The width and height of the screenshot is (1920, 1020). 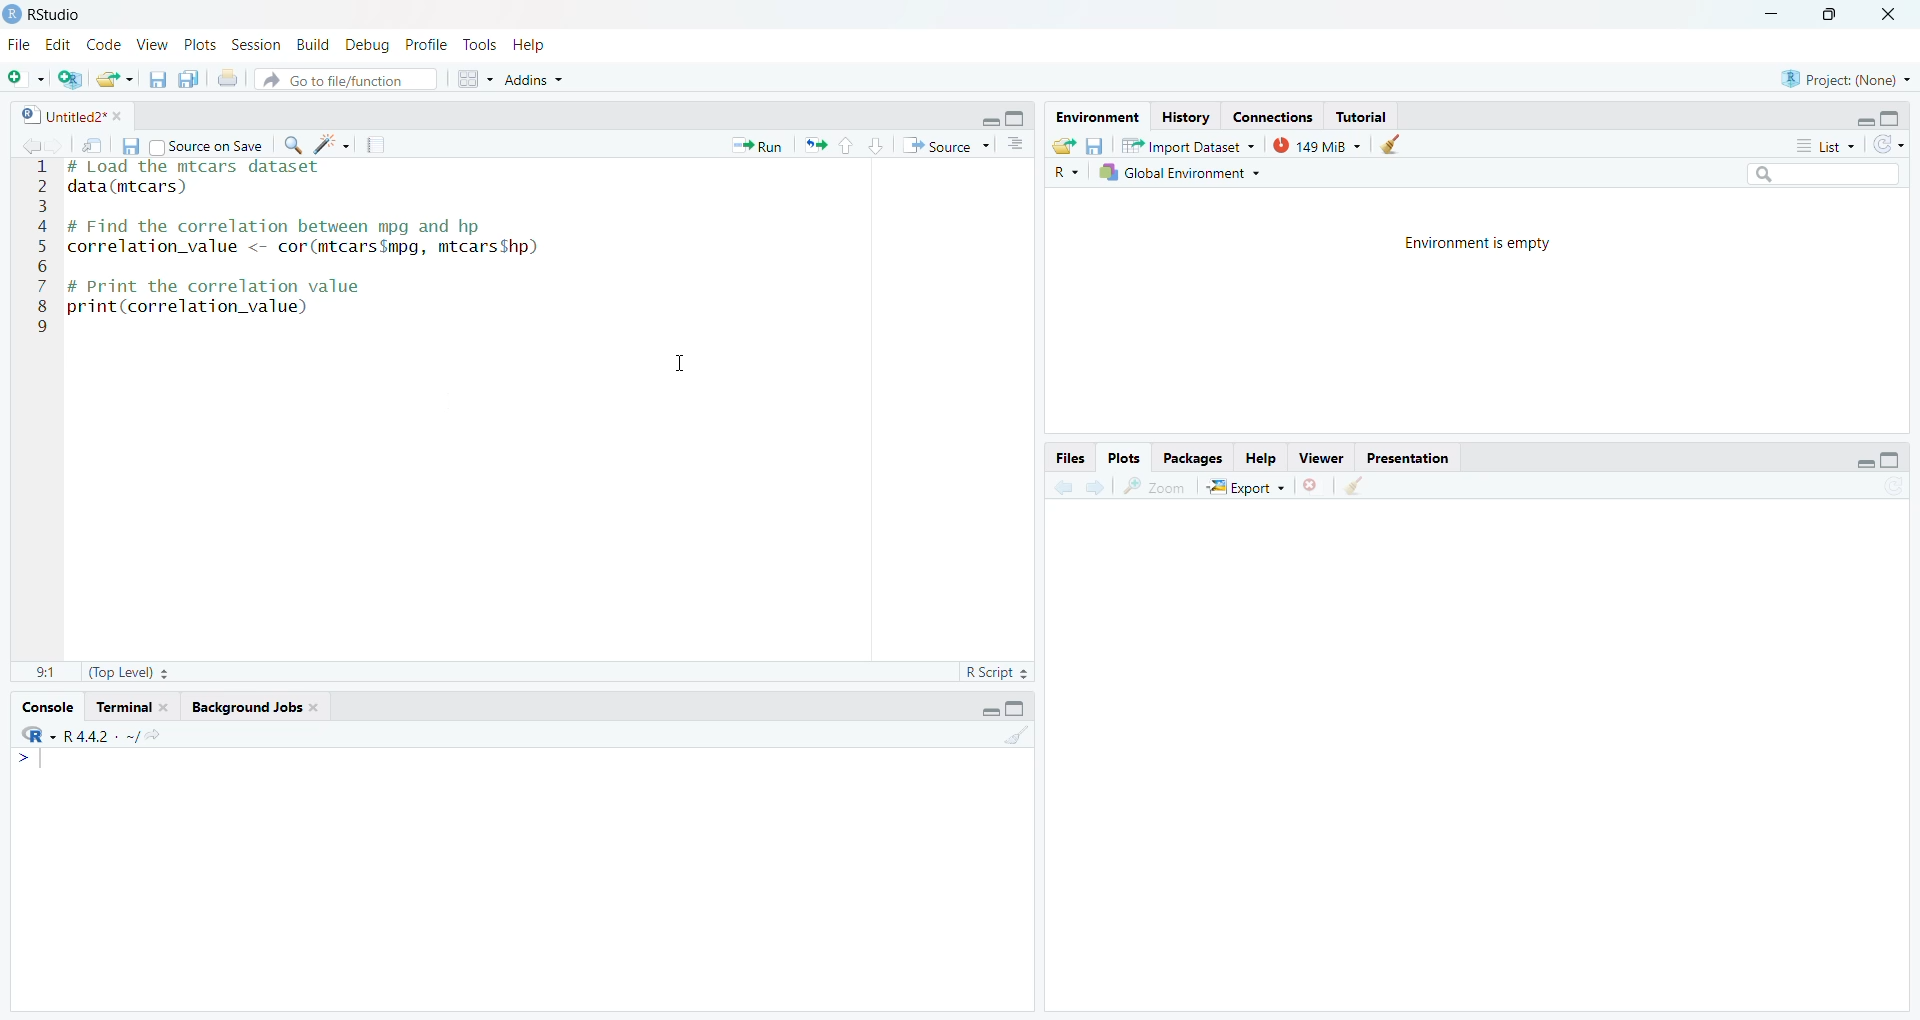 What do you see at coordinates (310, 45) in the screenshot?
I see `Build` at bounding box center [310, 45].